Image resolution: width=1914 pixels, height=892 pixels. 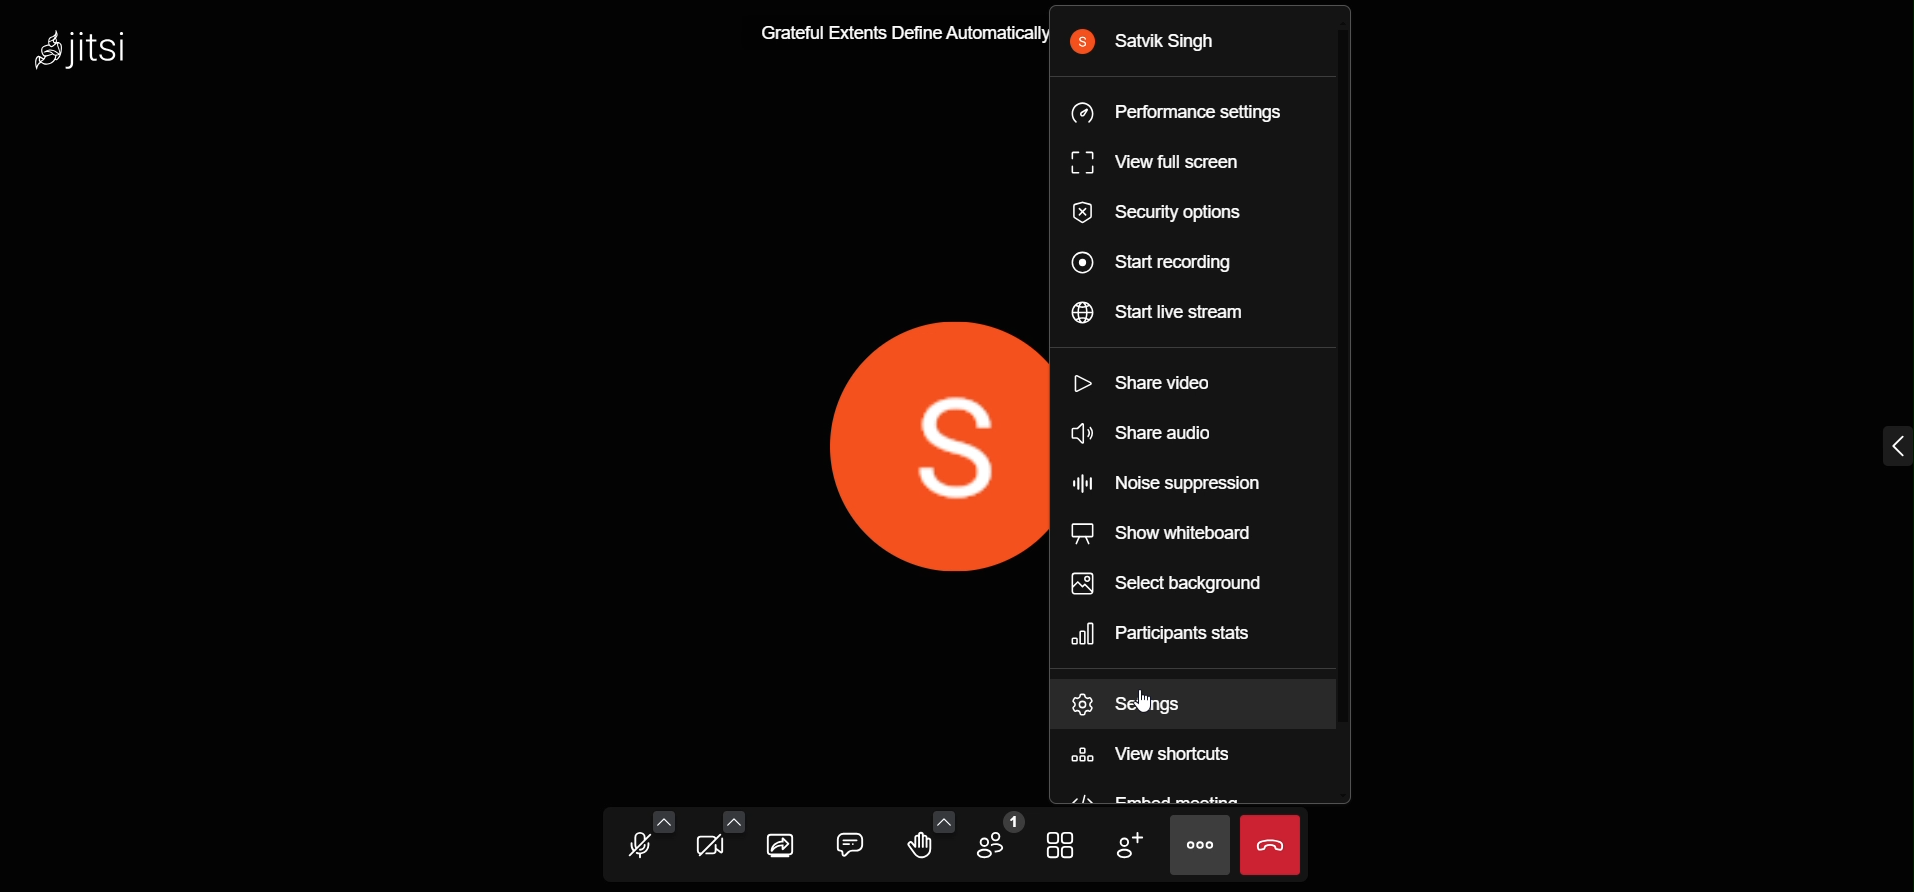 I want to click on user name , so click(x=1152, y=41).